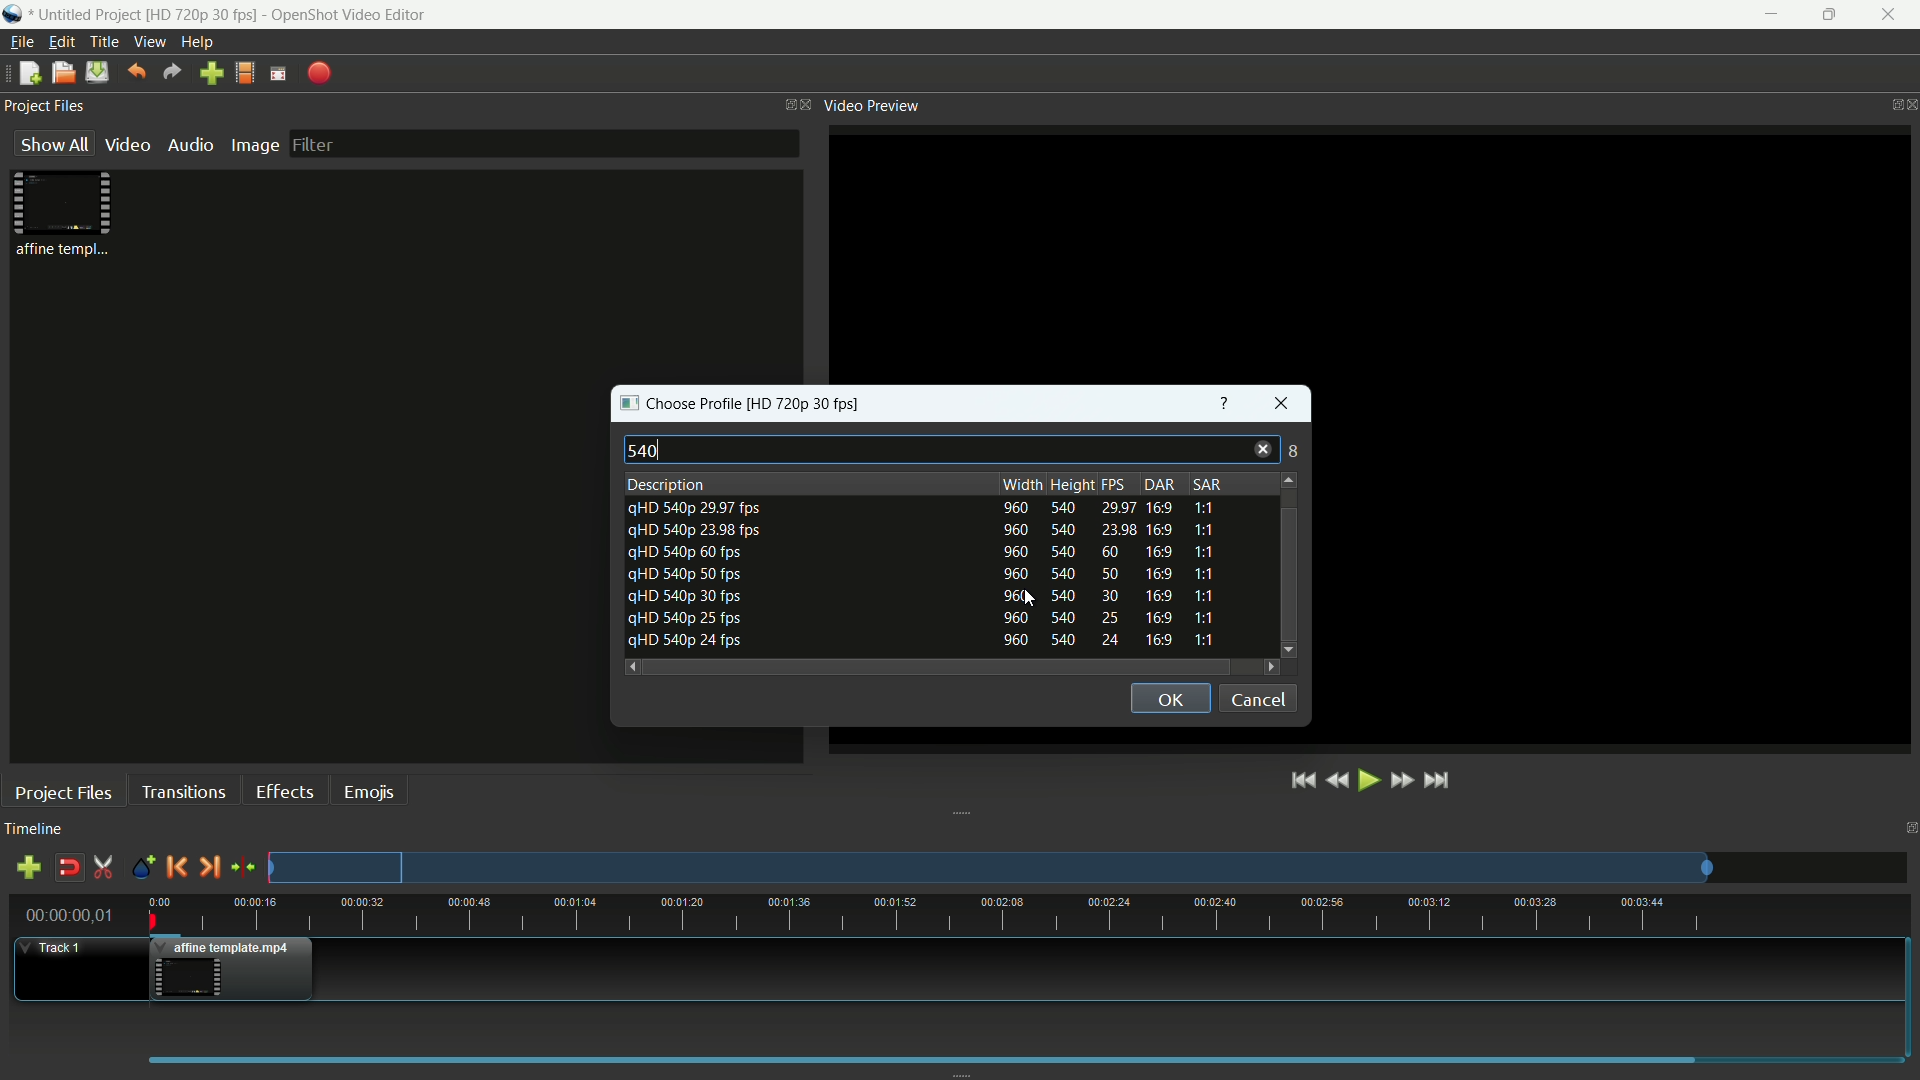  I want to click on view menu, so click(151, 41).